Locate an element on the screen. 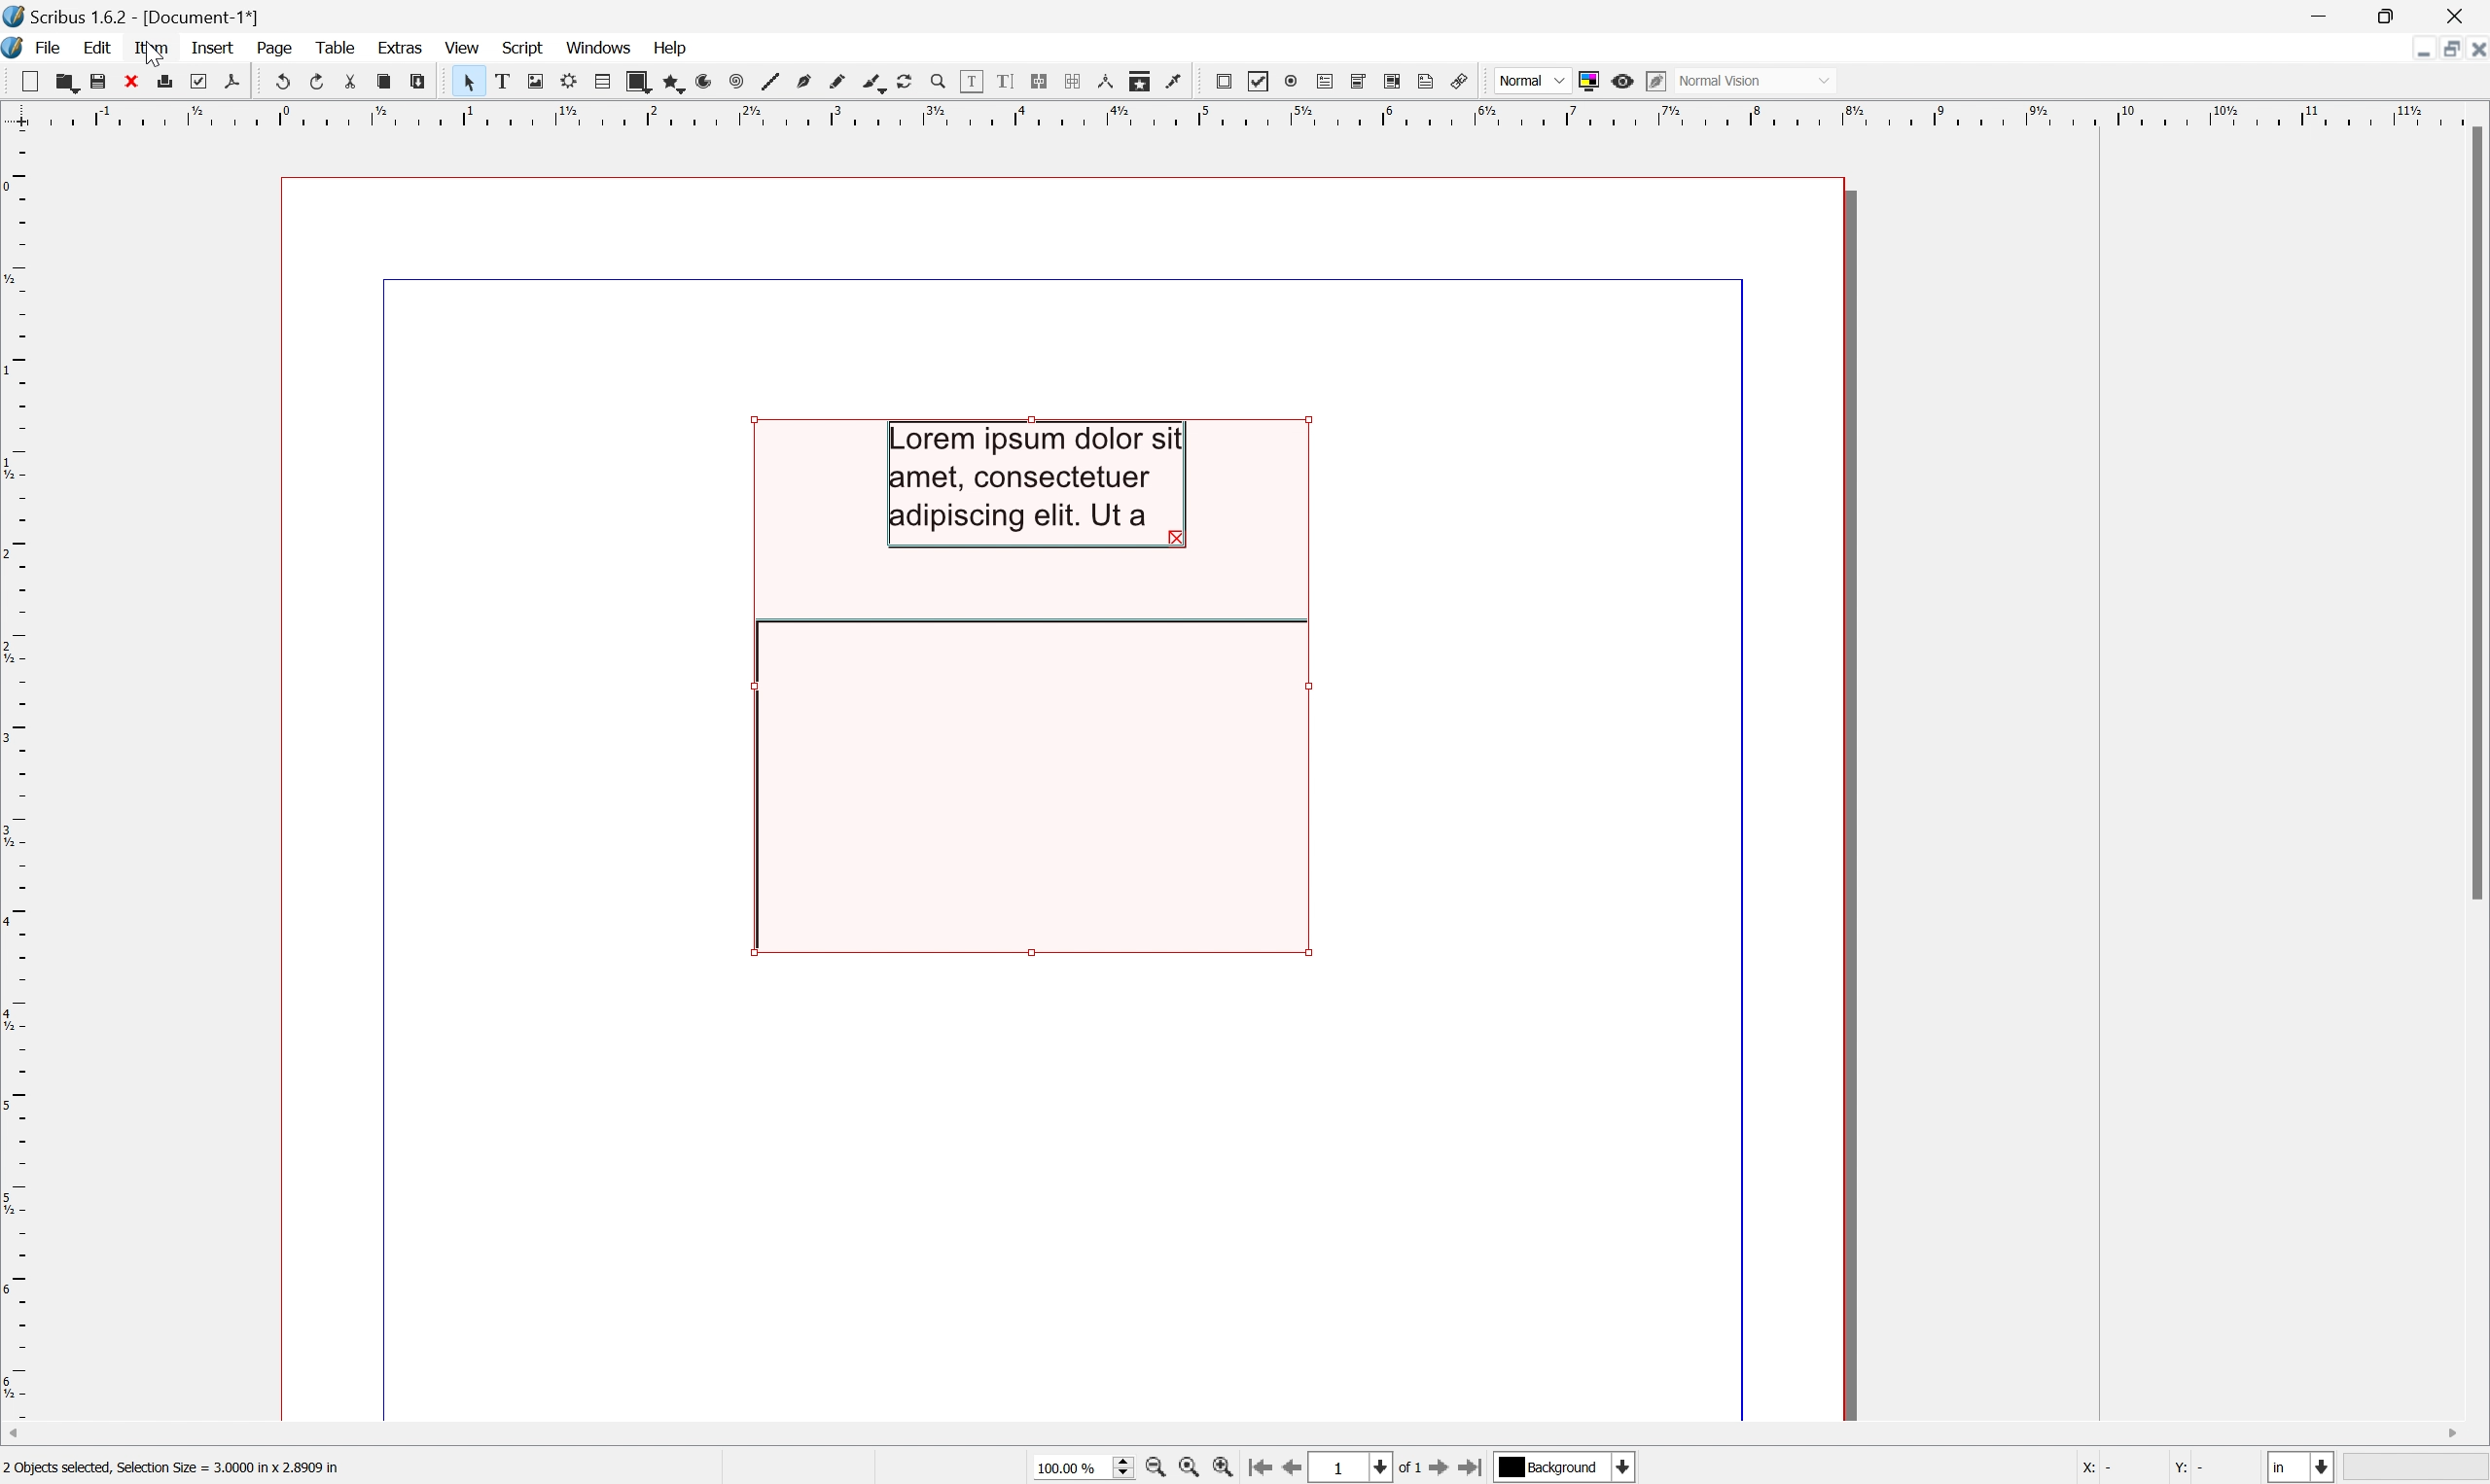  Item is located at coordinates (149, 46).